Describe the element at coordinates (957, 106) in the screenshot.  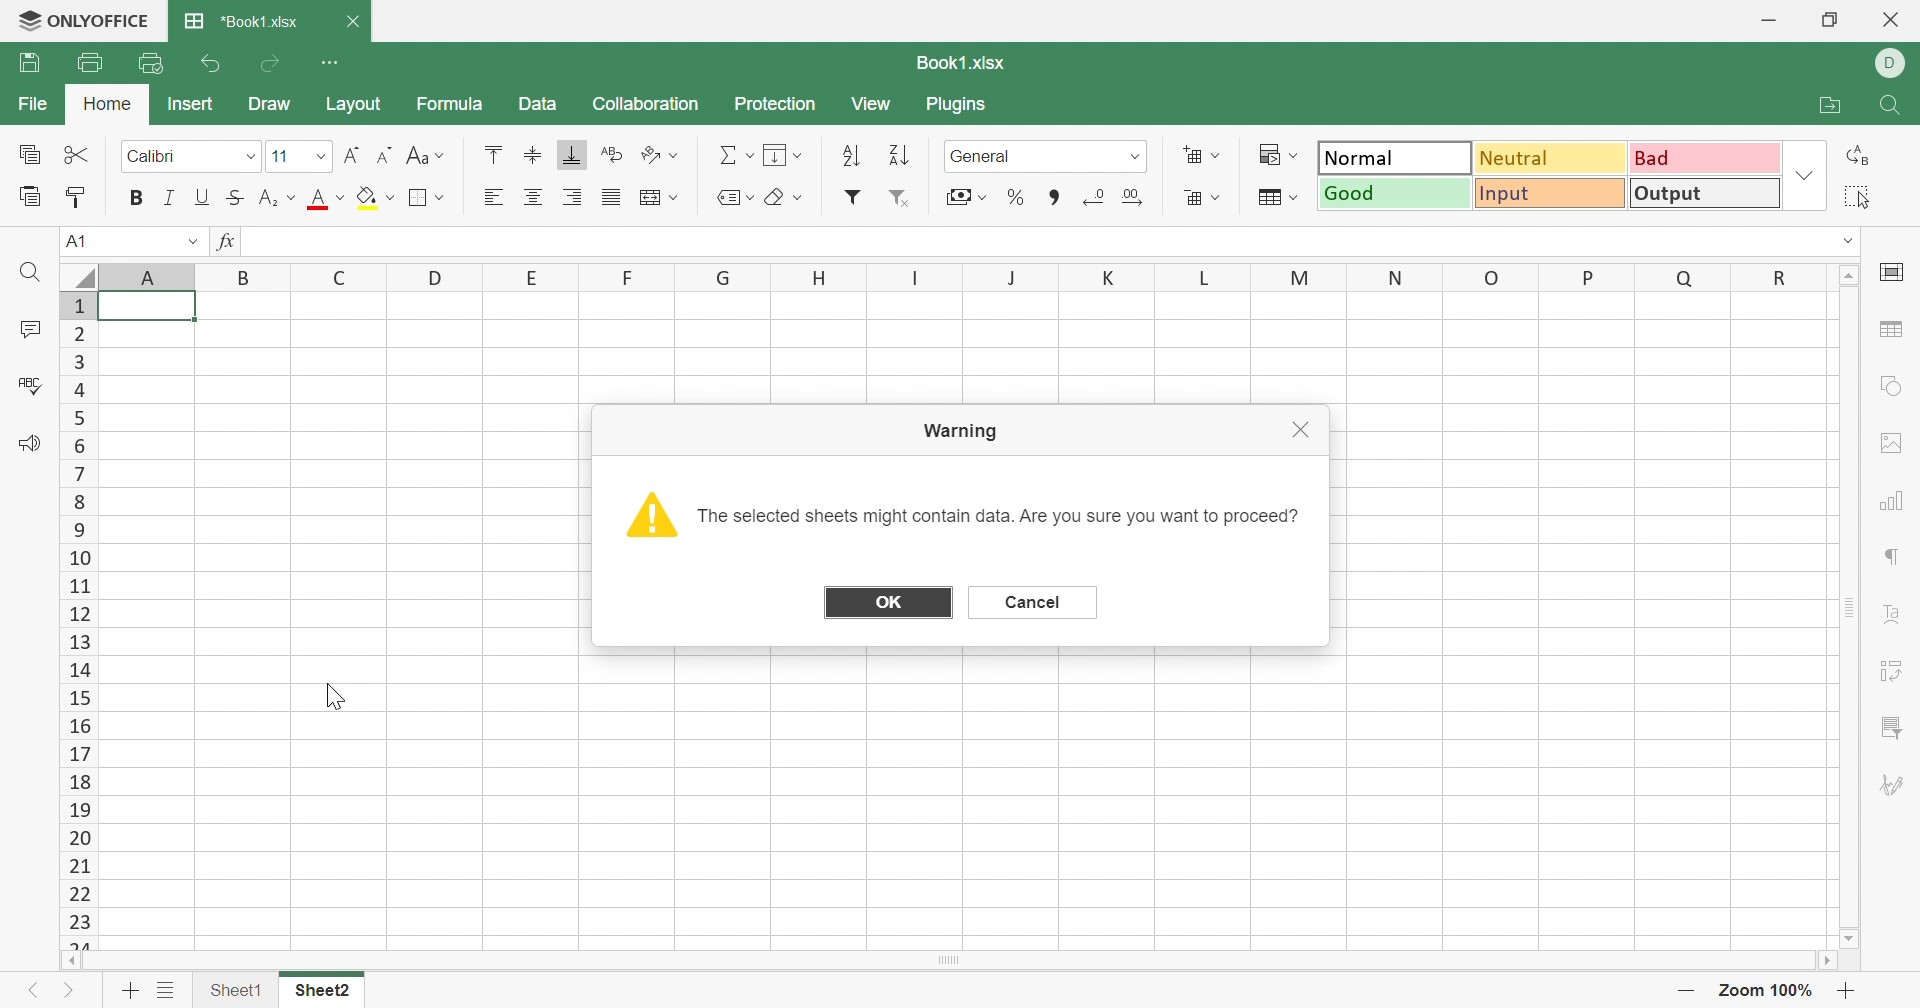
I see `Plugins` at that location.